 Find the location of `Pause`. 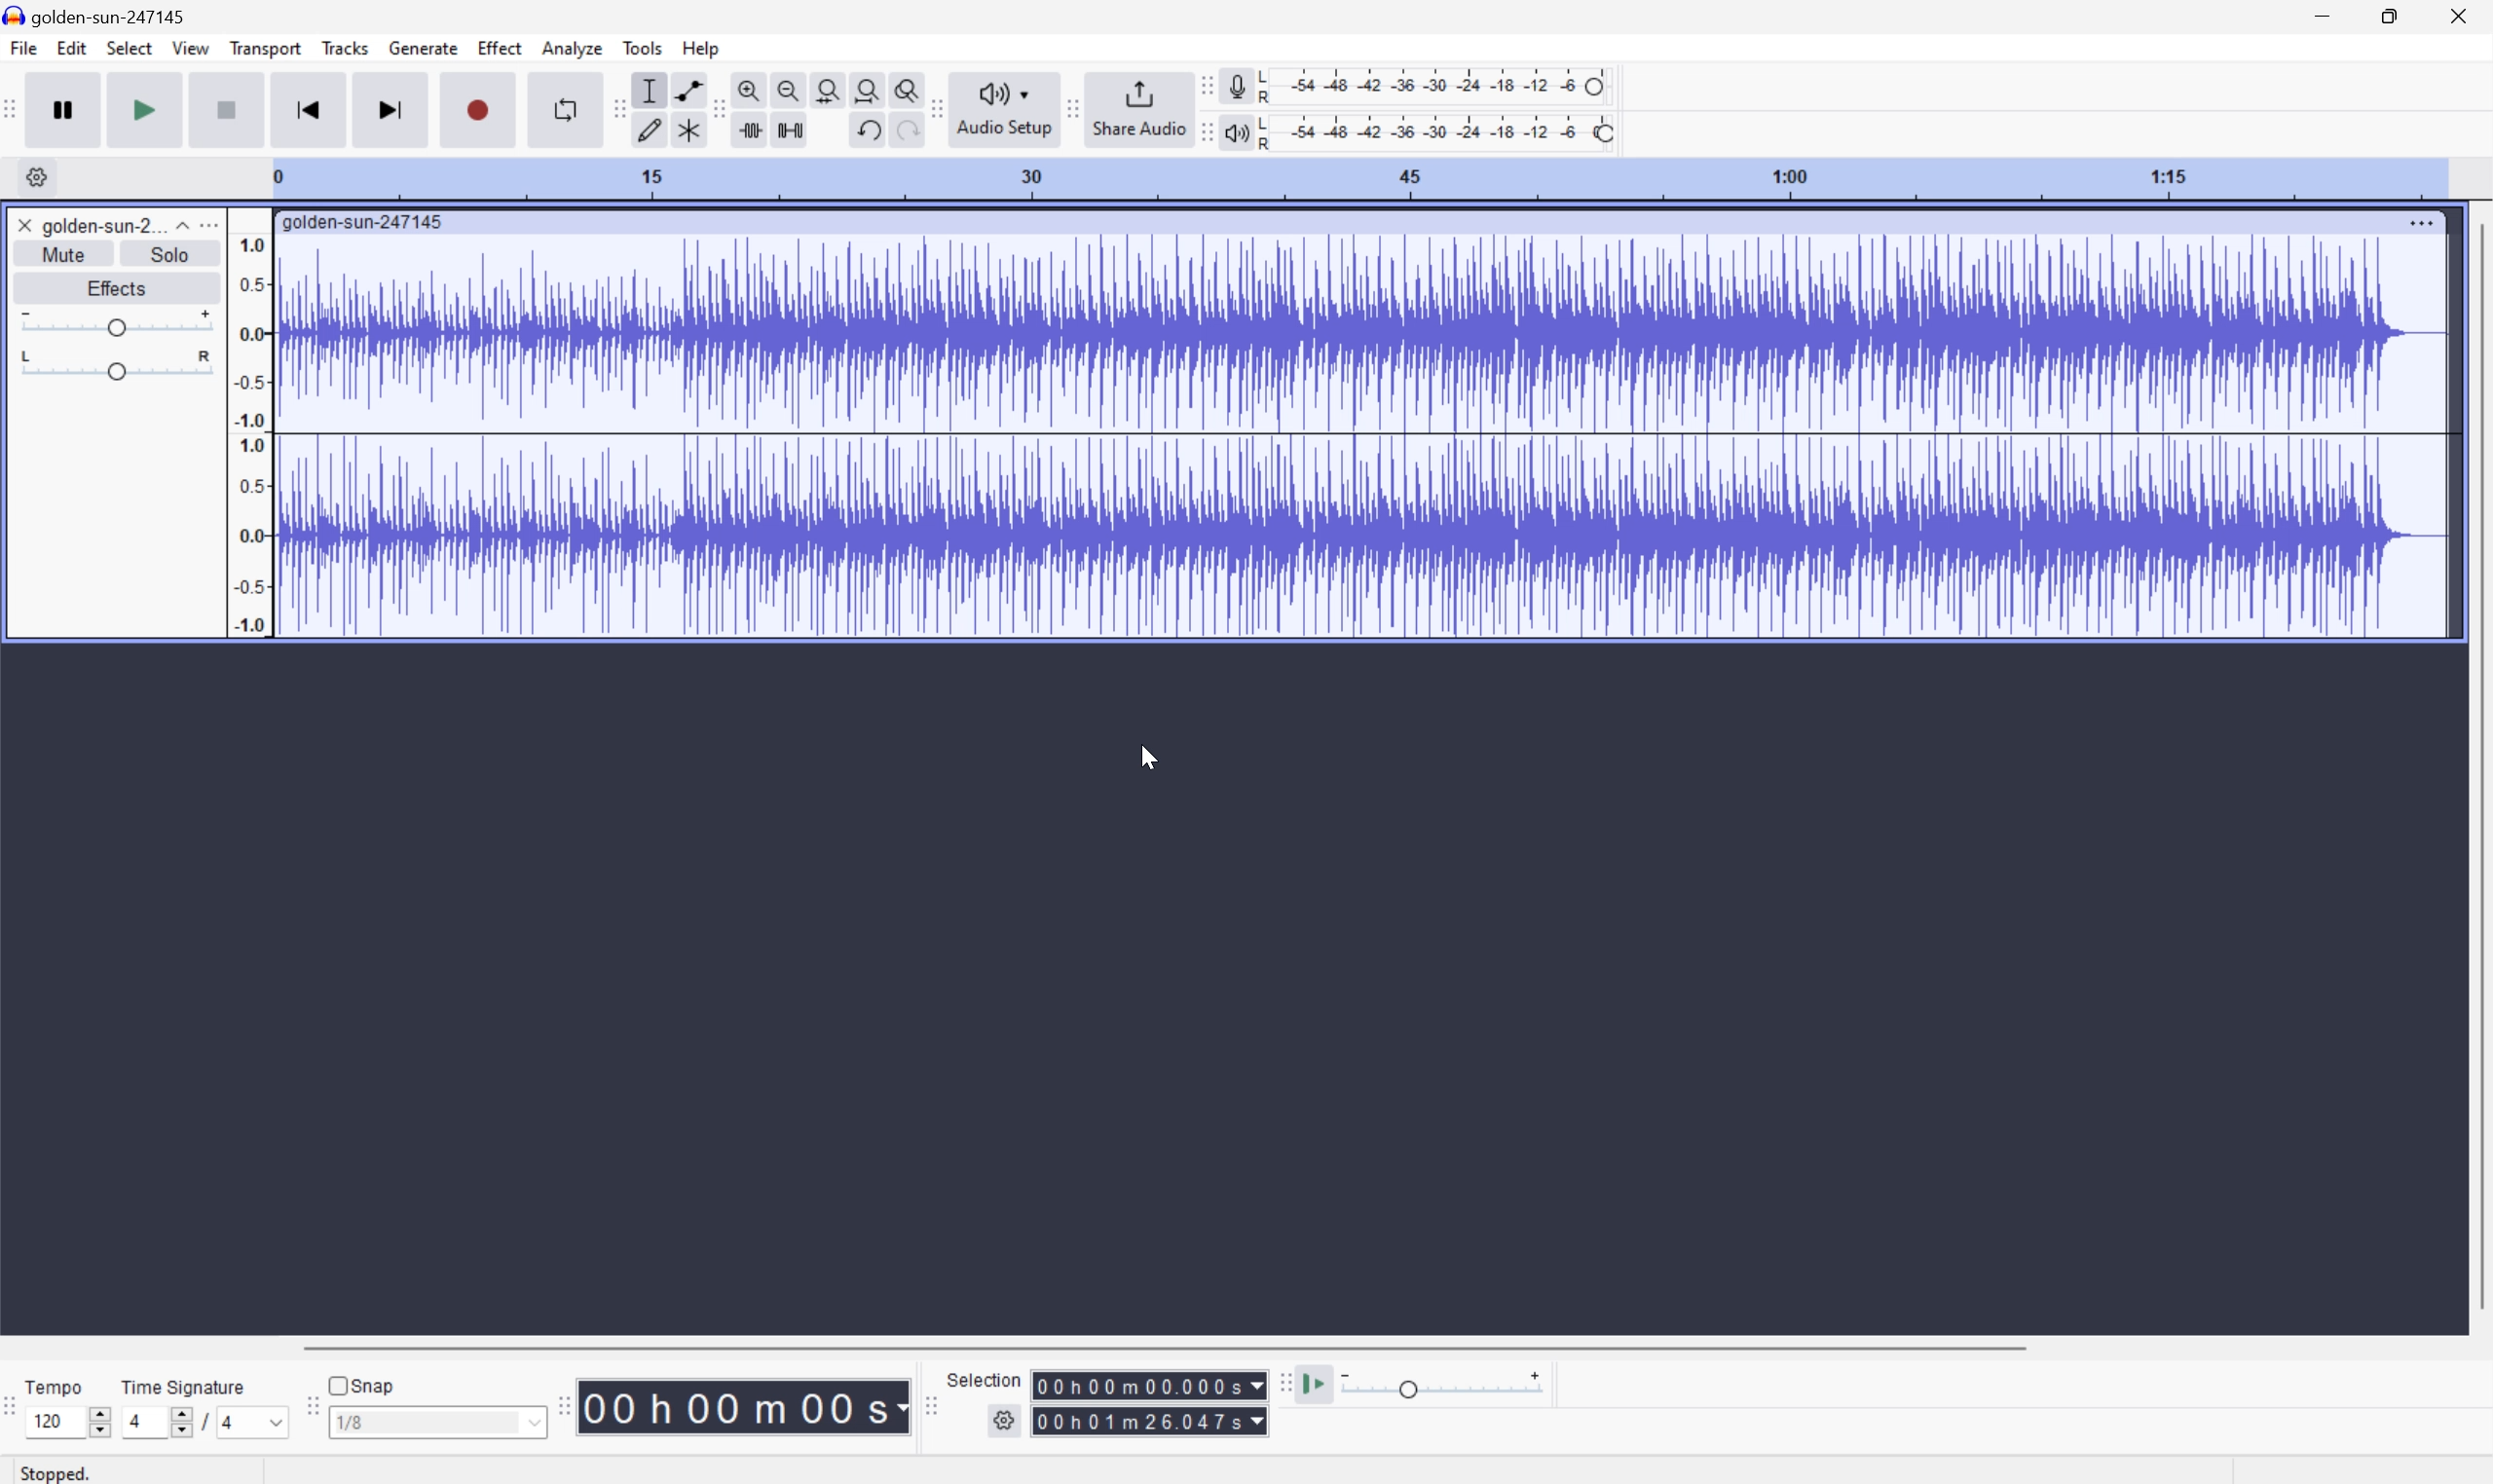

Pause is located at coordinates (70, 109).